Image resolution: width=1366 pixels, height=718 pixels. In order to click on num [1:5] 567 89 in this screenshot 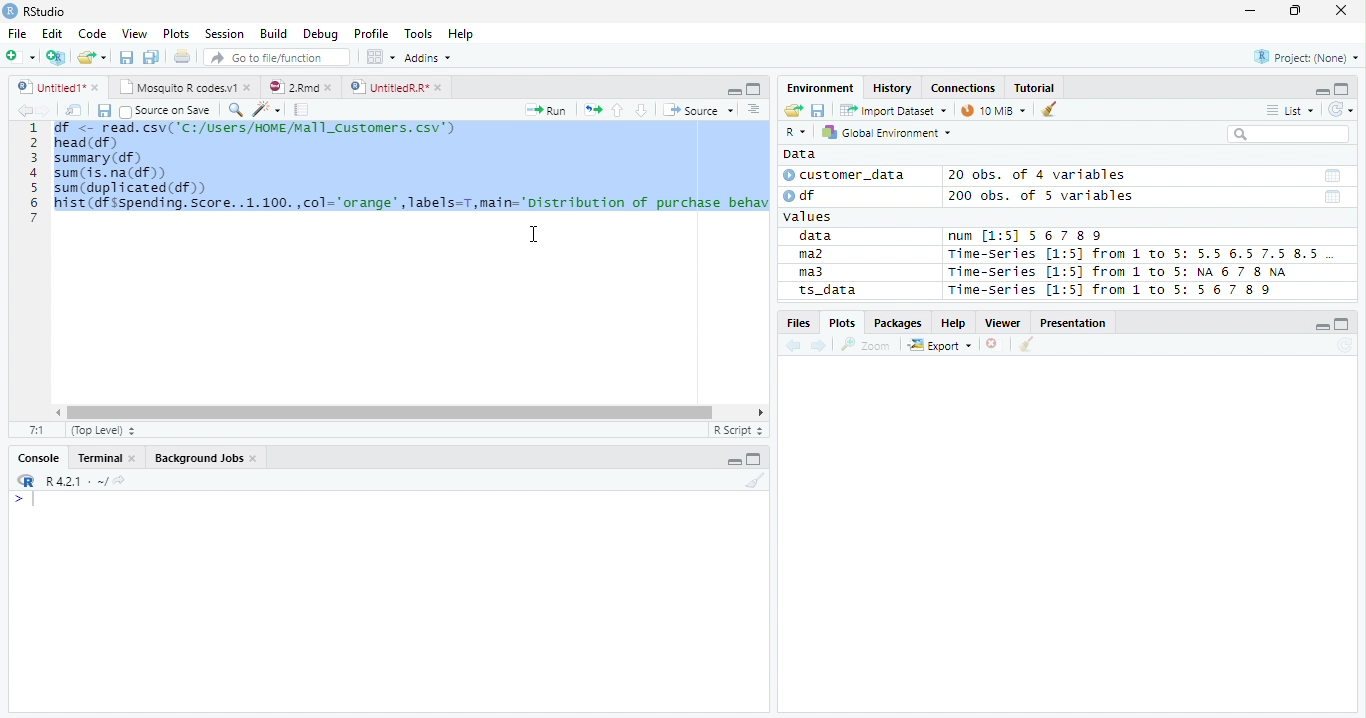, I will do `click(1026, 236)`.